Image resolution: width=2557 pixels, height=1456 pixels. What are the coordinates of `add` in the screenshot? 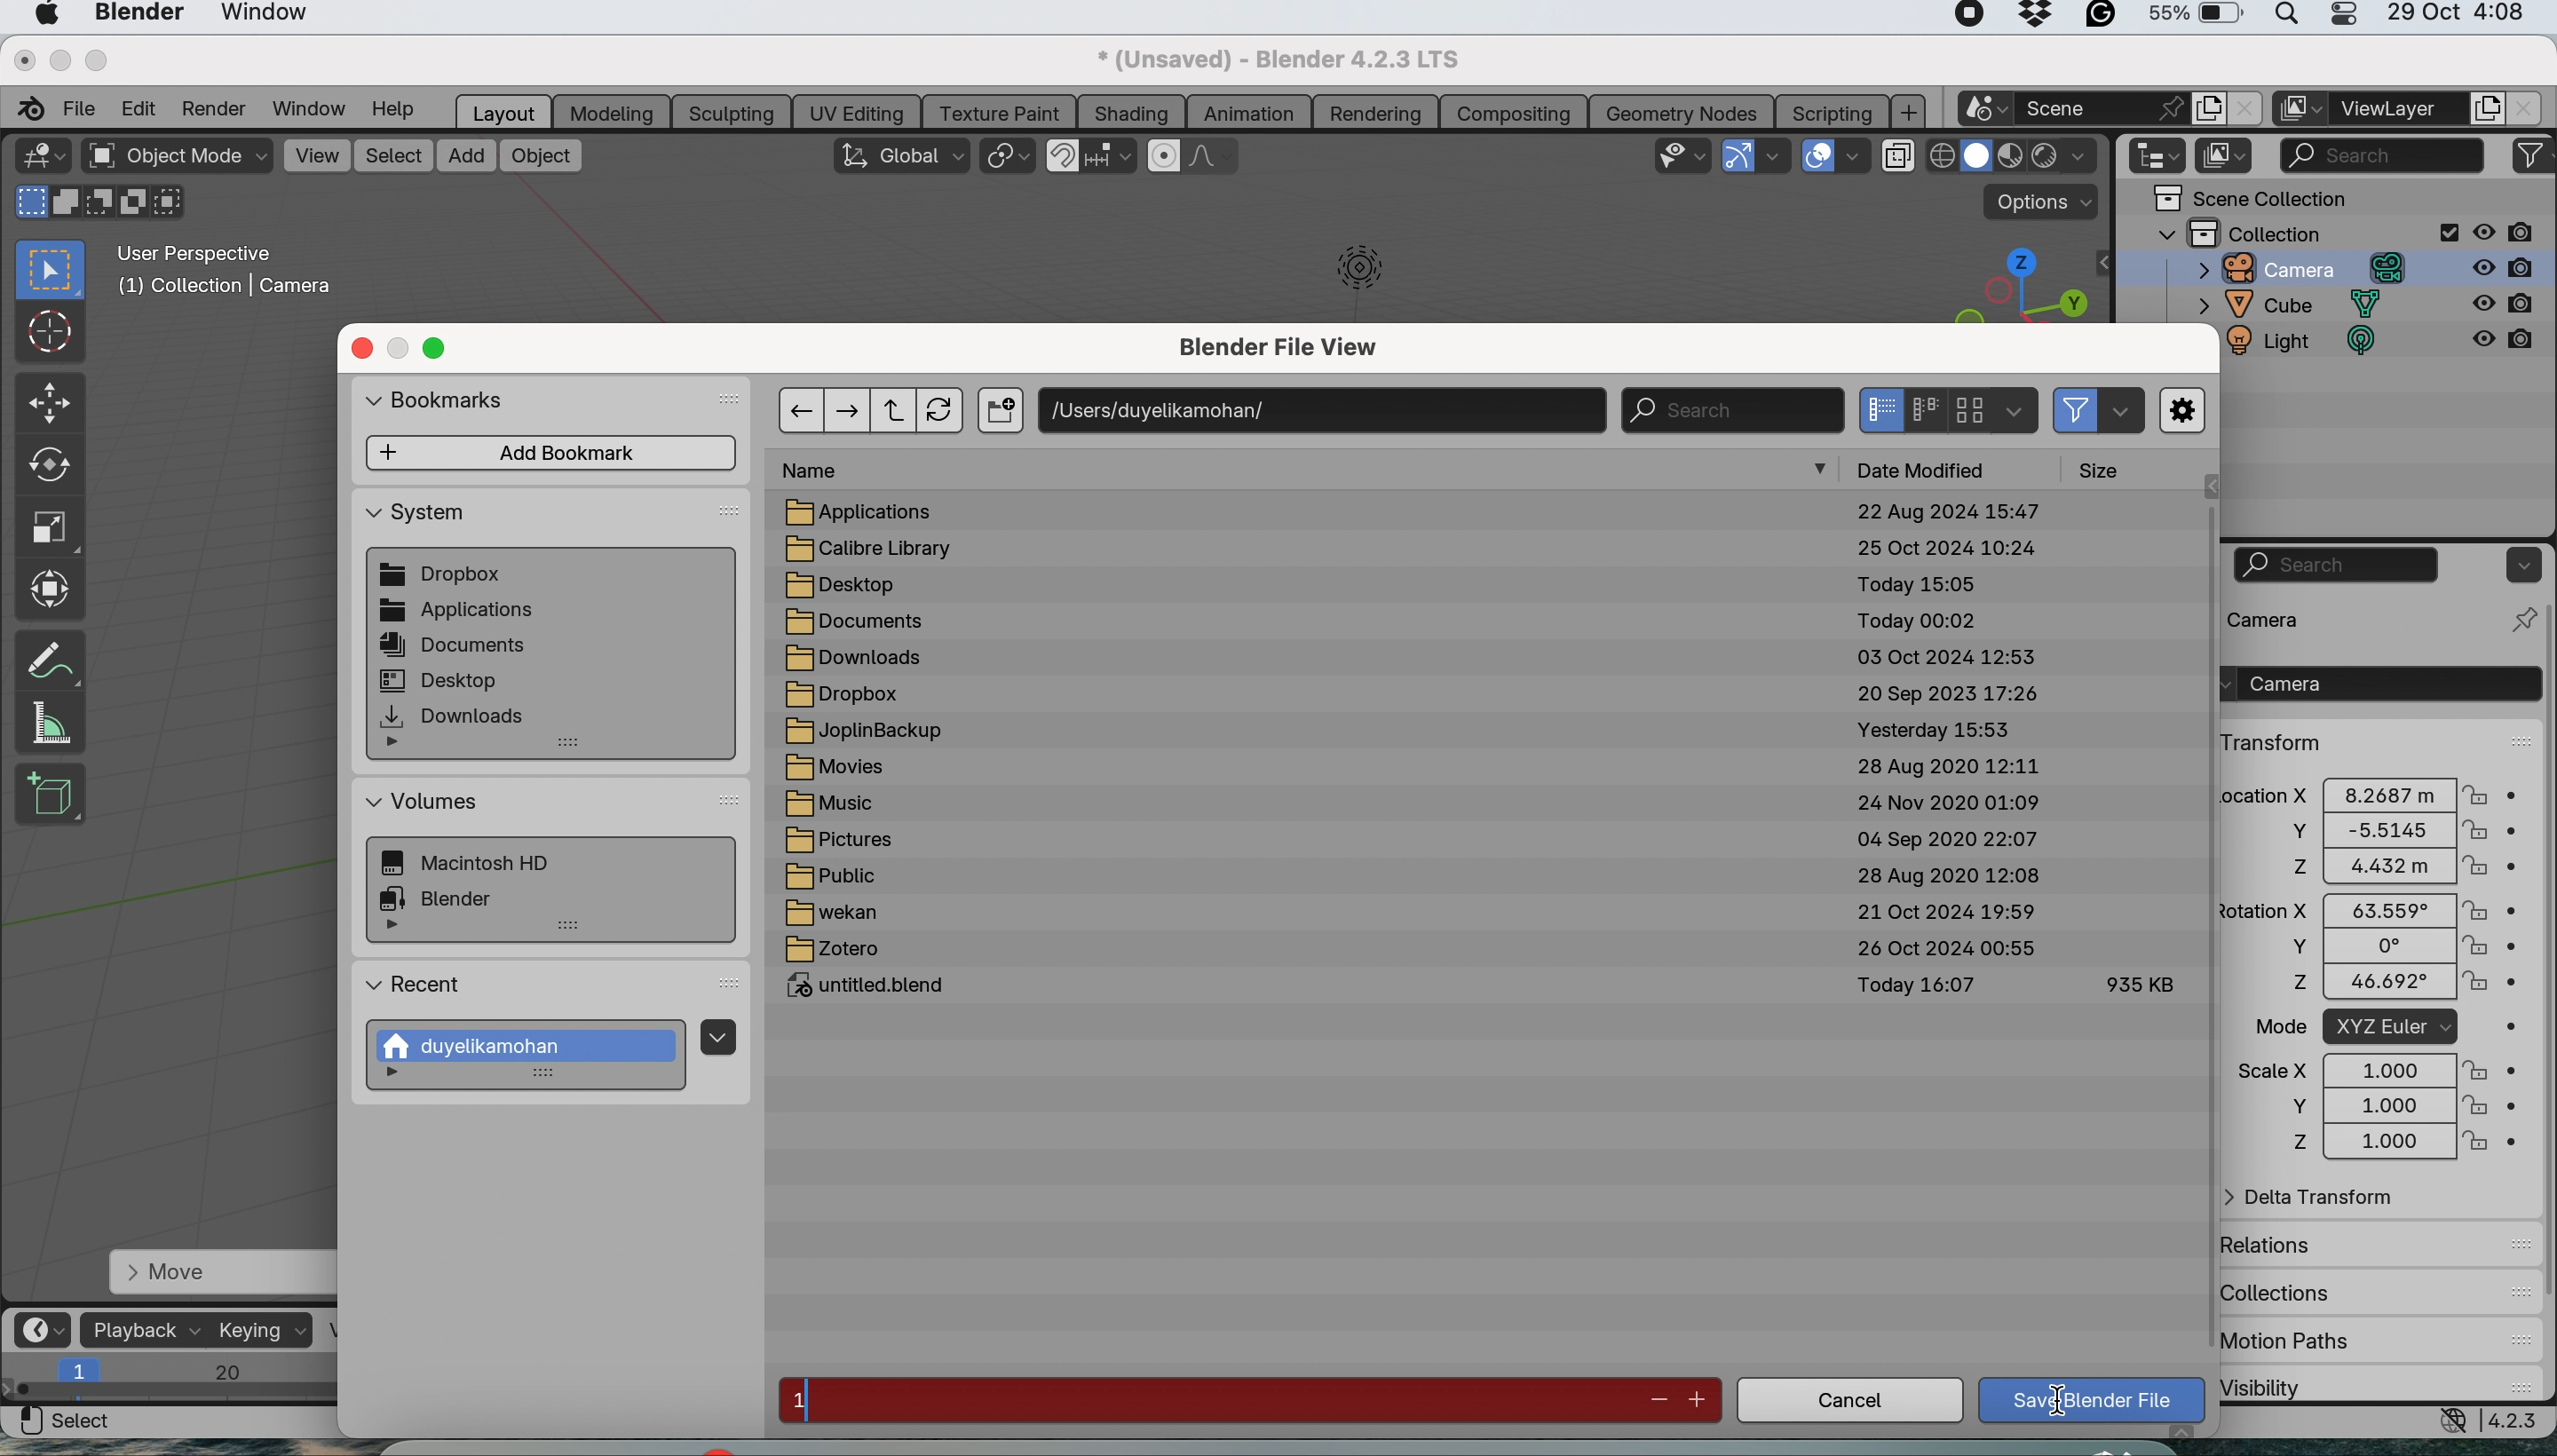 It's located at (468, 157).